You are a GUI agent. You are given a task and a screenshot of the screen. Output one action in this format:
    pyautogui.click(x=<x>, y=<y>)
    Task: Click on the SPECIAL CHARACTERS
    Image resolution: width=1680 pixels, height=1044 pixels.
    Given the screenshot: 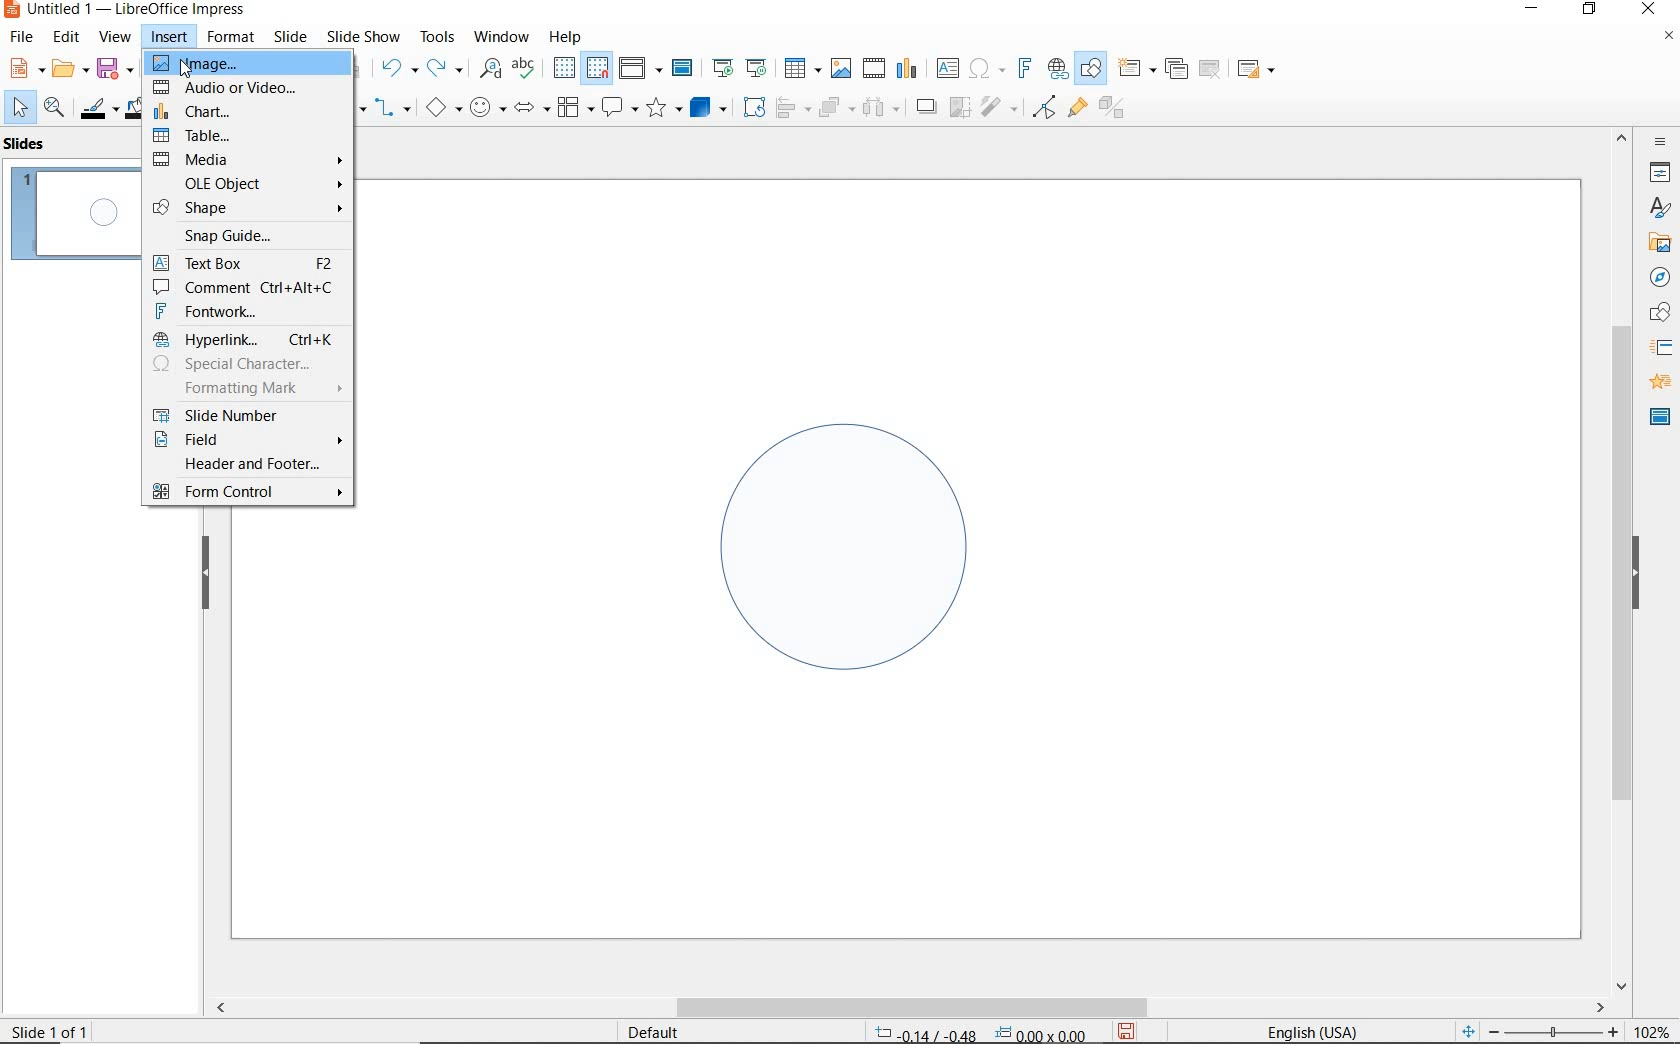 What is the action you would take?
    pyautogui.click(x=247, y=364)
    